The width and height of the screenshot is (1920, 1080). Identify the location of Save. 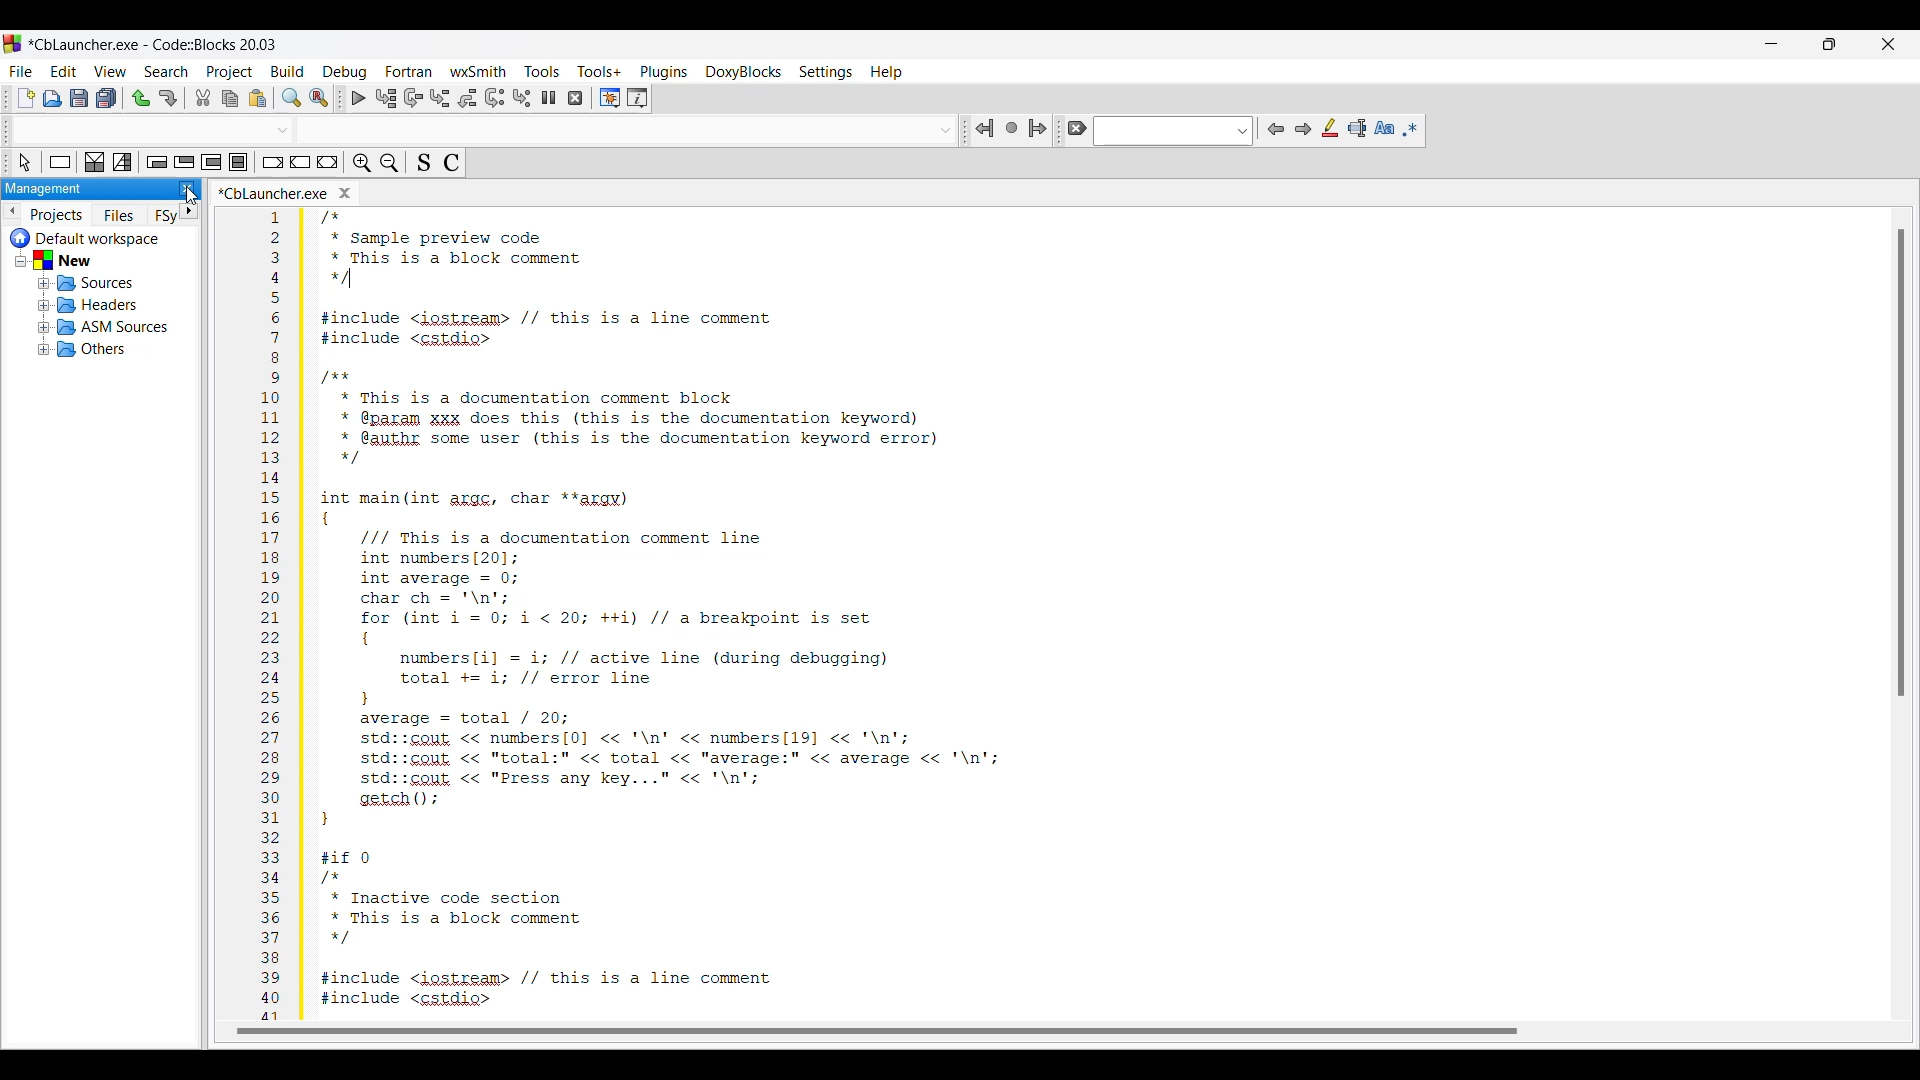
(79, 98).